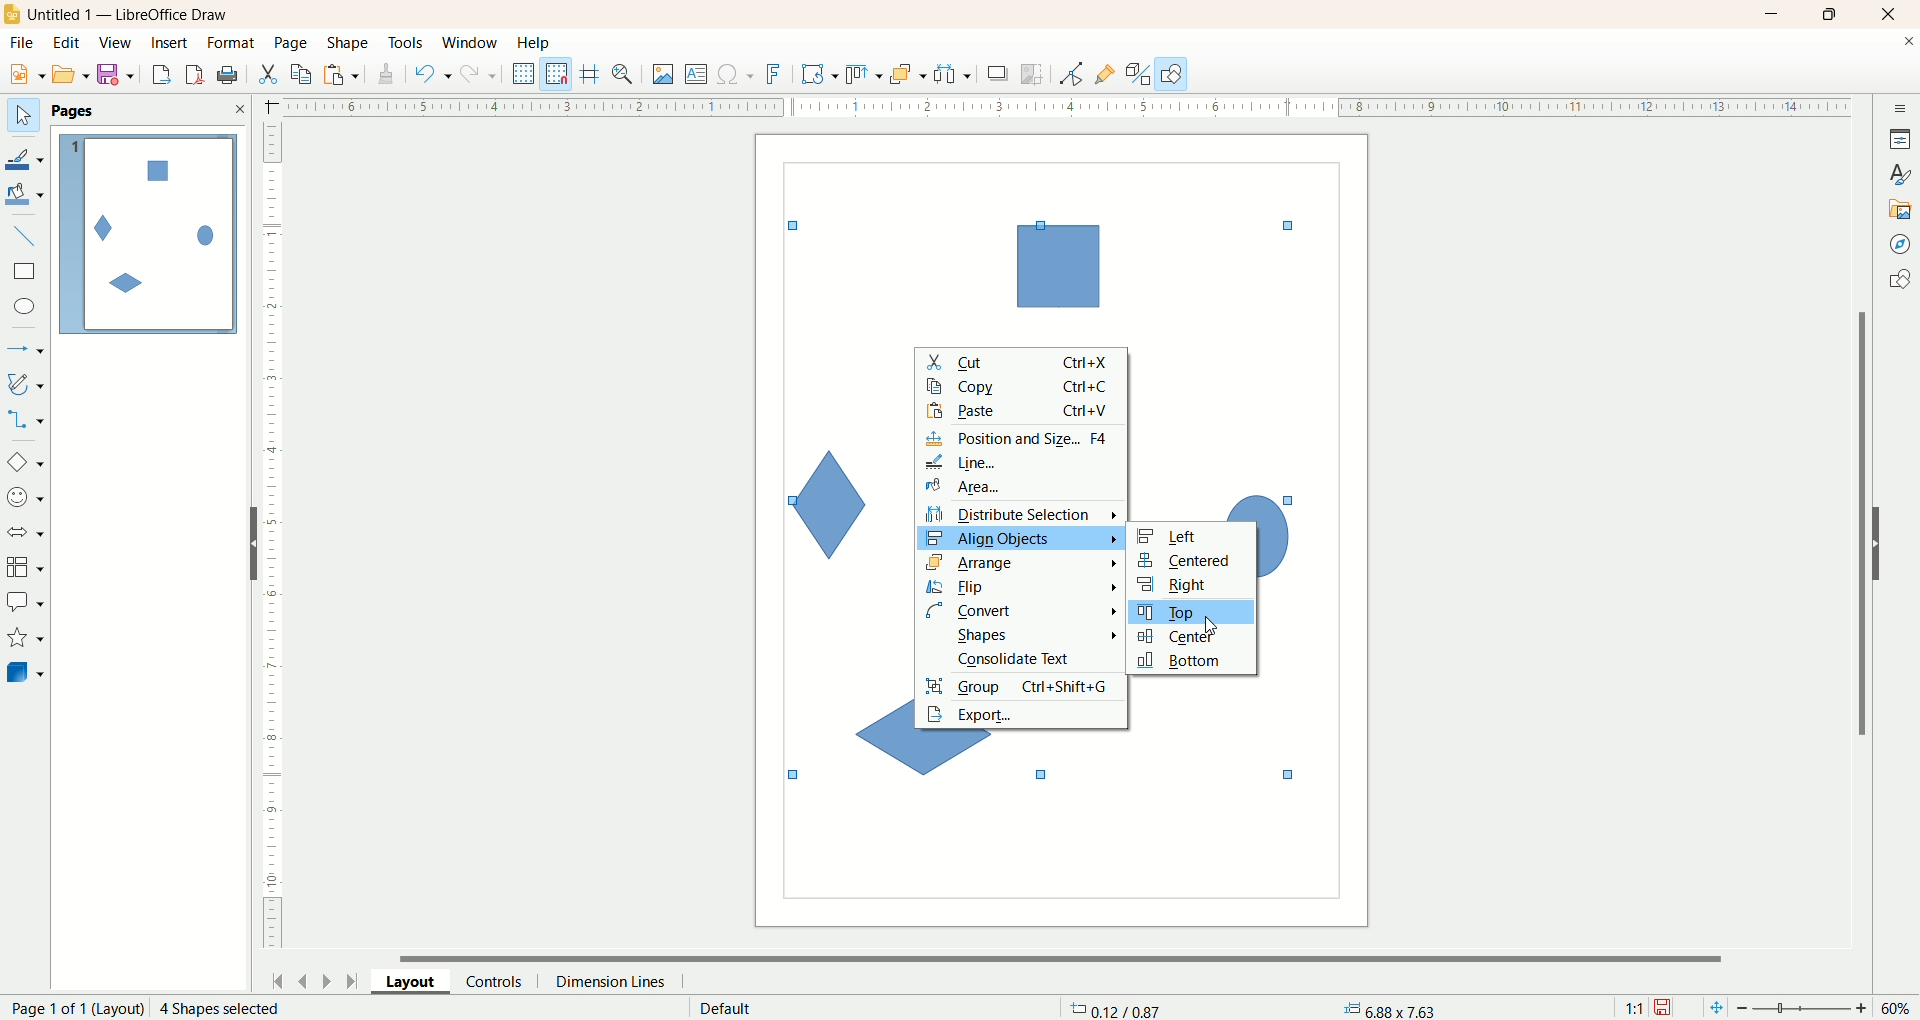 This screenshot has width=1920, height=1020. What do you see at coordinates (1831, 14) in the screenshot?
I see `maximize` at bounding box center [1831, 14].